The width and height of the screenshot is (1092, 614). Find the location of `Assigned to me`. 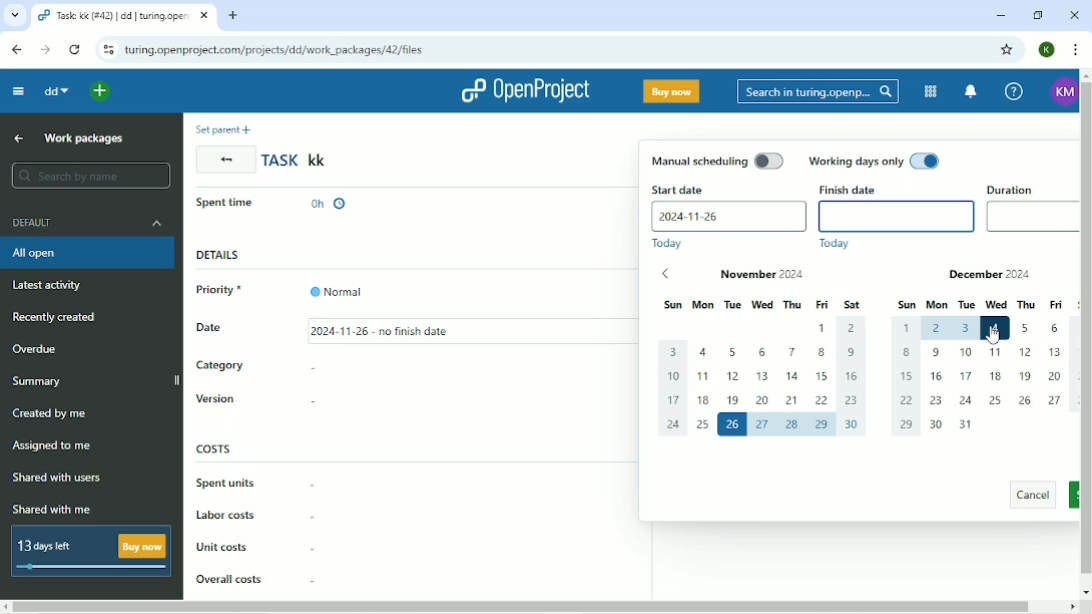

Assigned to me is located at coordinates (51, 445).